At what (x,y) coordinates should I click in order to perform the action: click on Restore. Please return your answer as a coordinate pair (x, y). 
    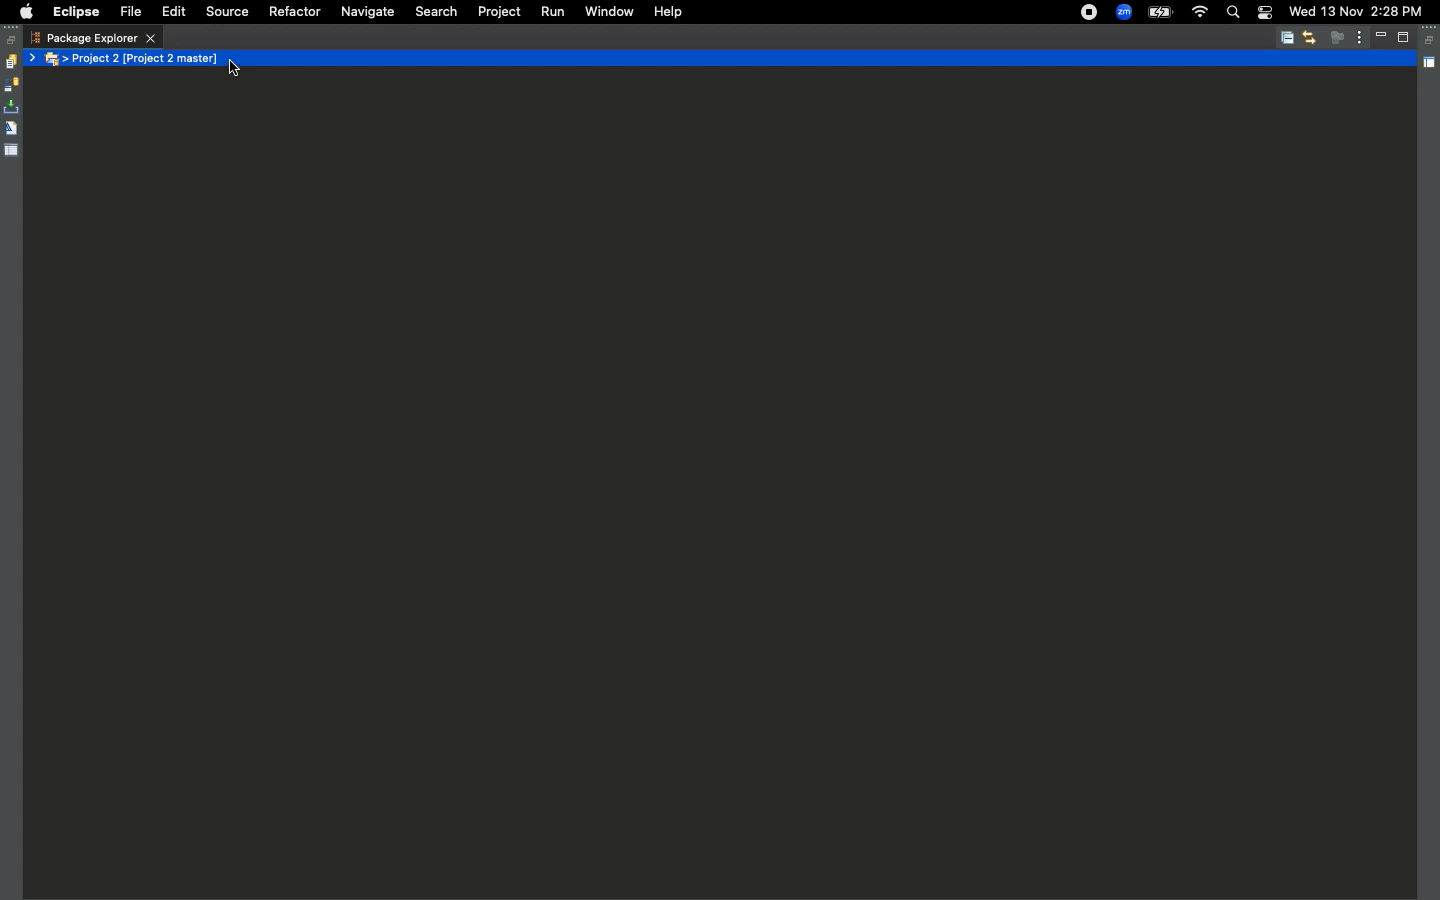
    Looking at the image, I should click on (1431, 41).